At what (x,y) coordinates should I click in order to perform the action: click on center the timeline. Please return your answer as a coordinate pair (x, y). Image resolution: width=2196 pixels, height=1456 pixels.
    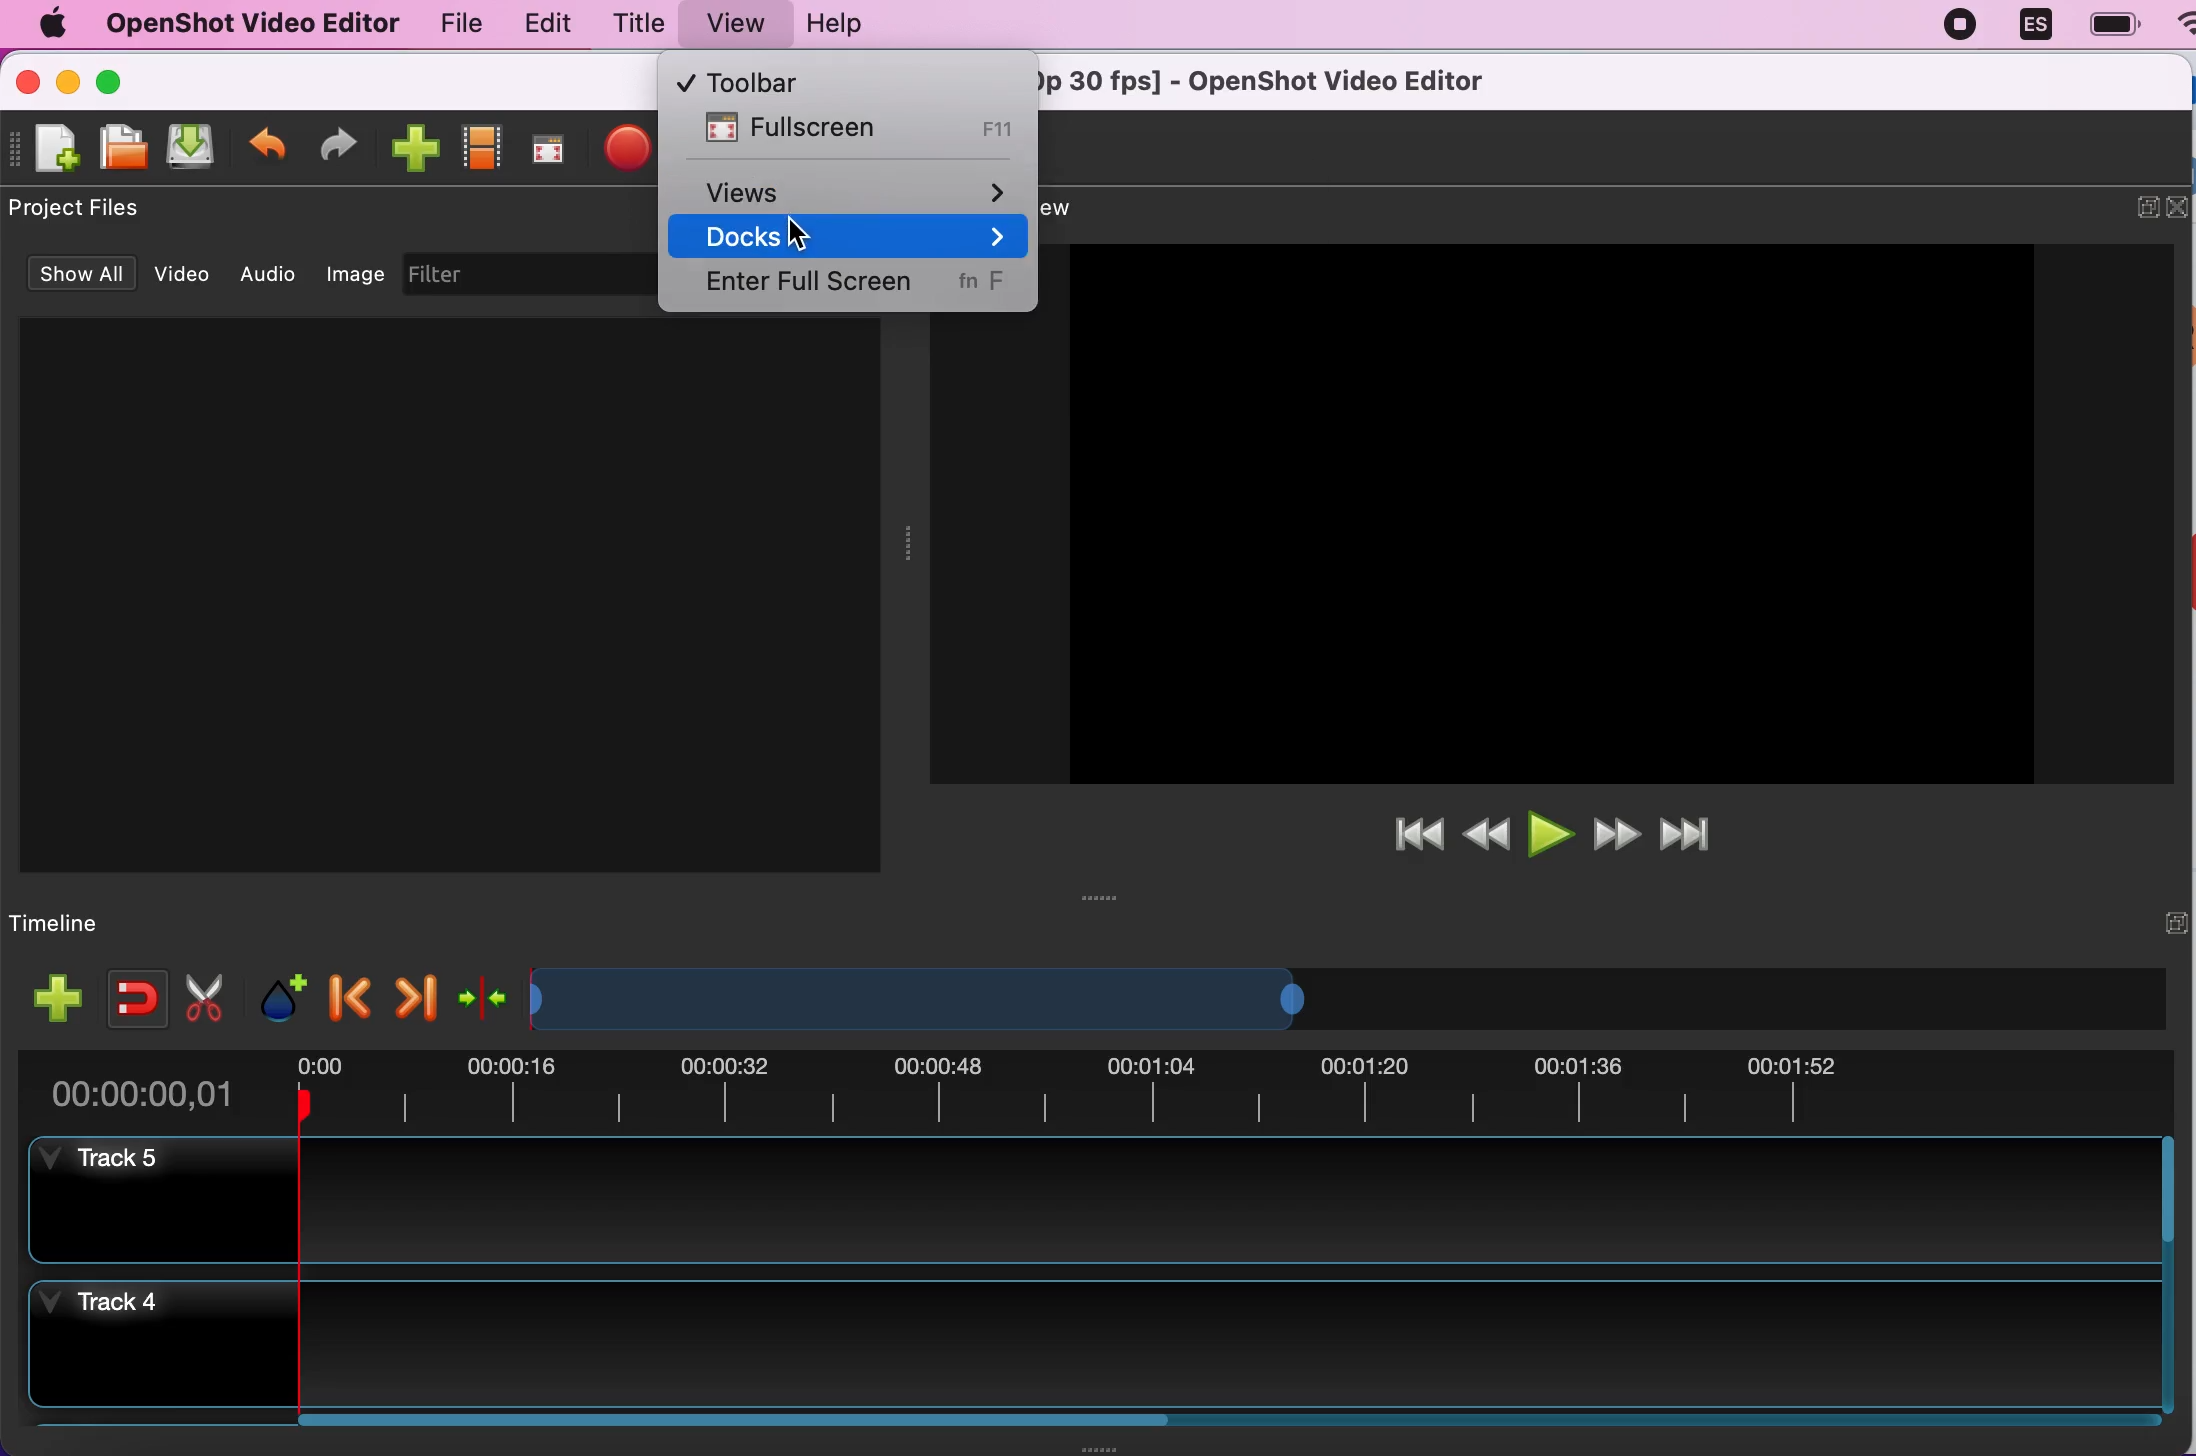
    Looking at the image, I should click on (484, 993).